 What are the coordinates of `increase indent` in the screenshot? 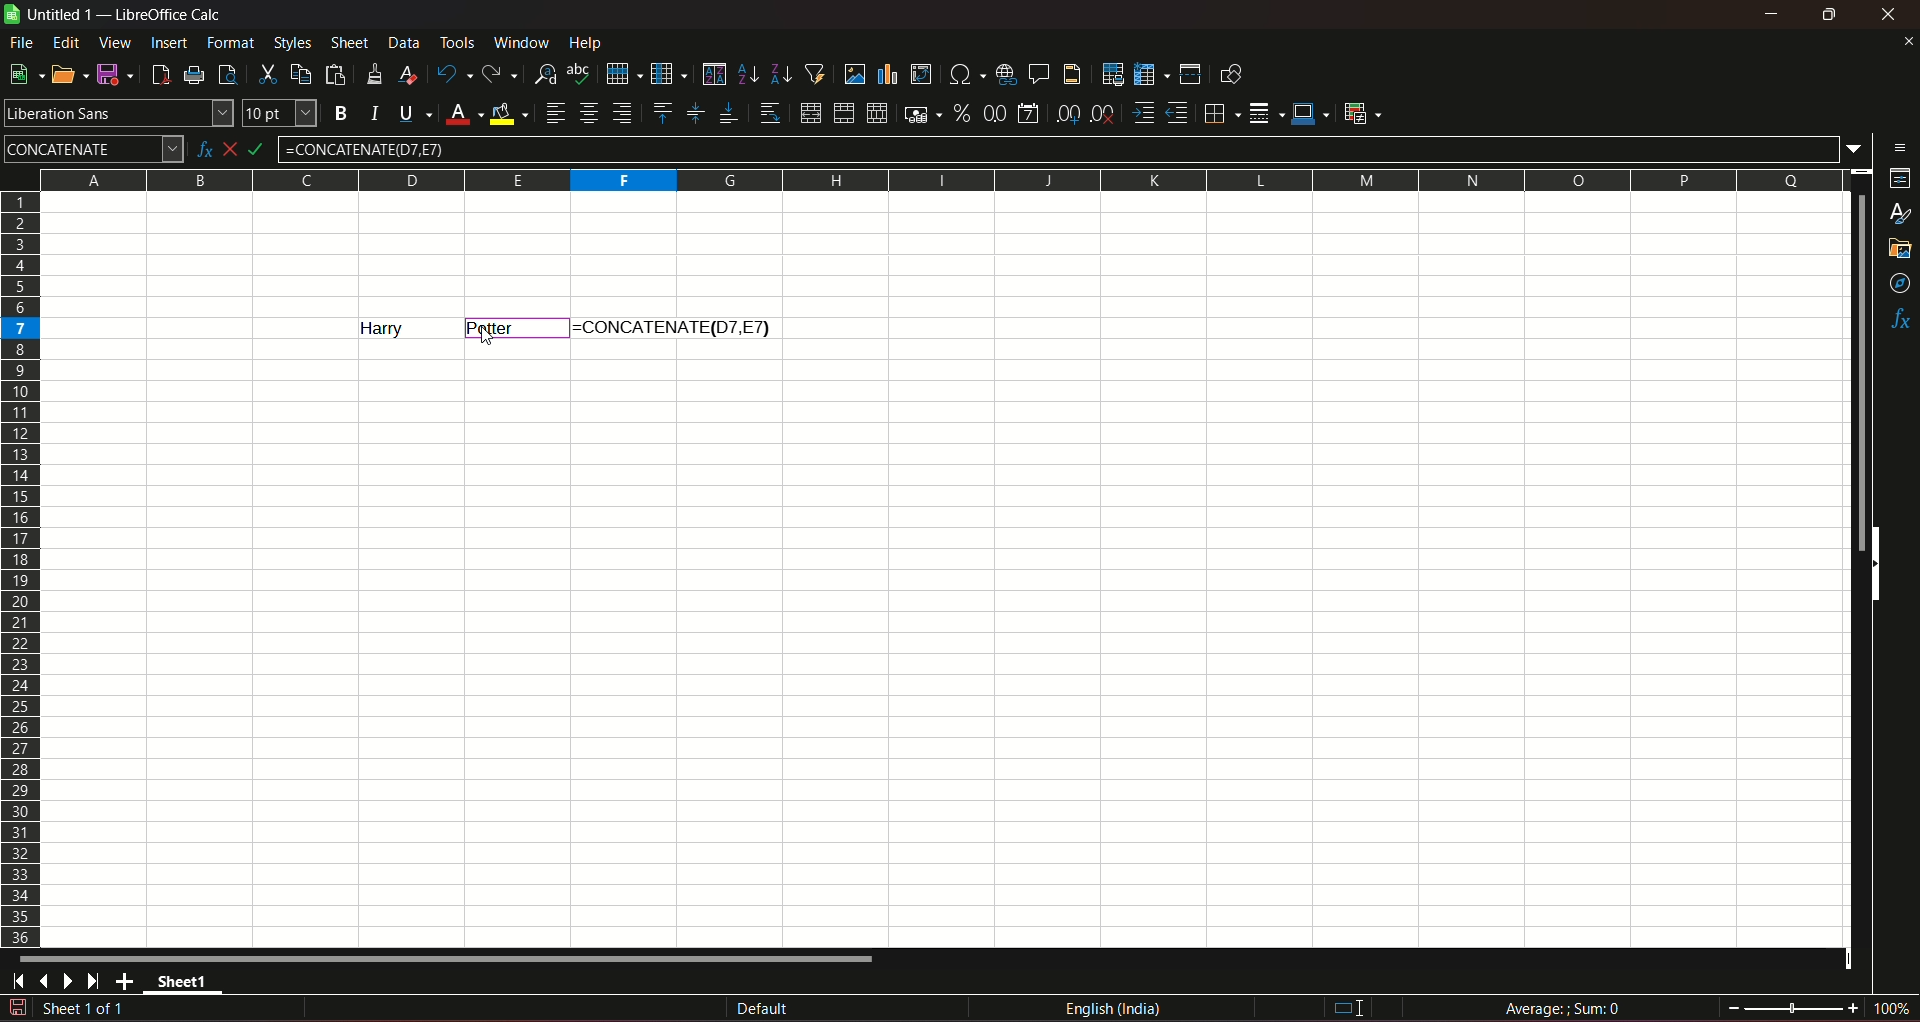 It's located at (1141, 113).